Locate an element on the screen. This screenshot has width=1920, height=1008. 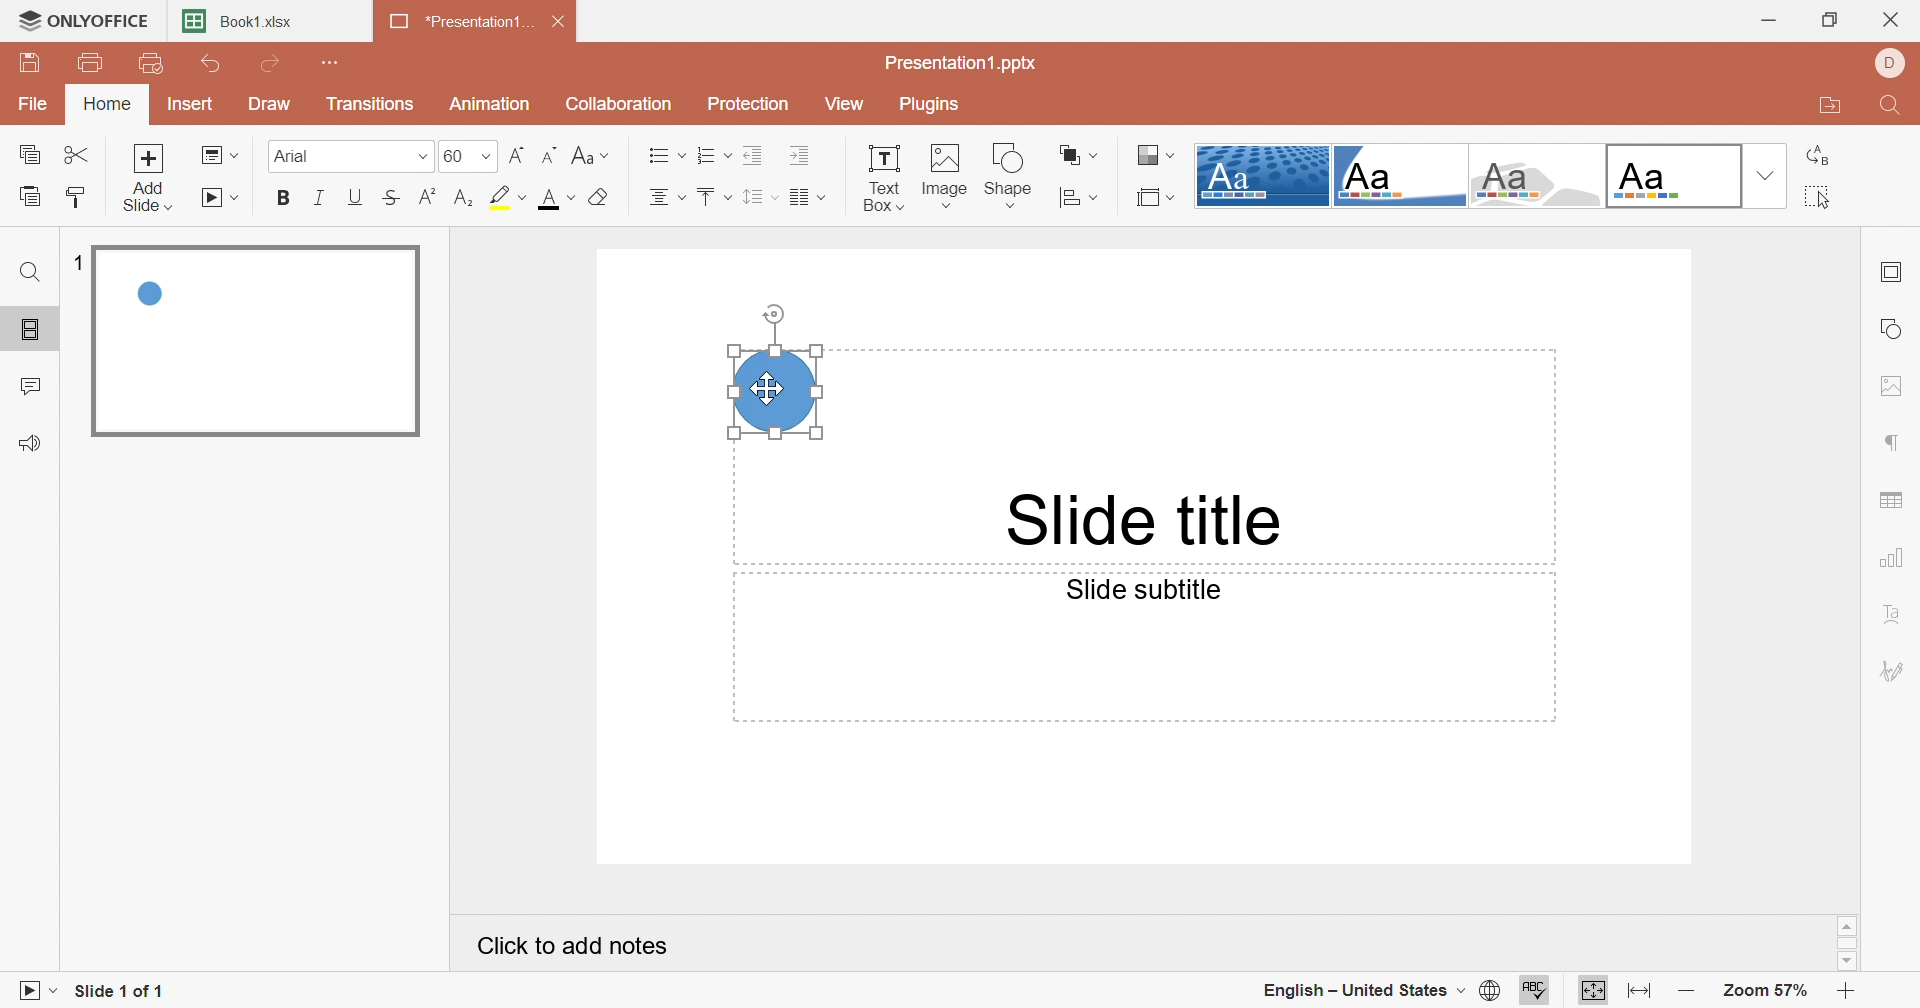
Font is located at coordinates (340, 154).